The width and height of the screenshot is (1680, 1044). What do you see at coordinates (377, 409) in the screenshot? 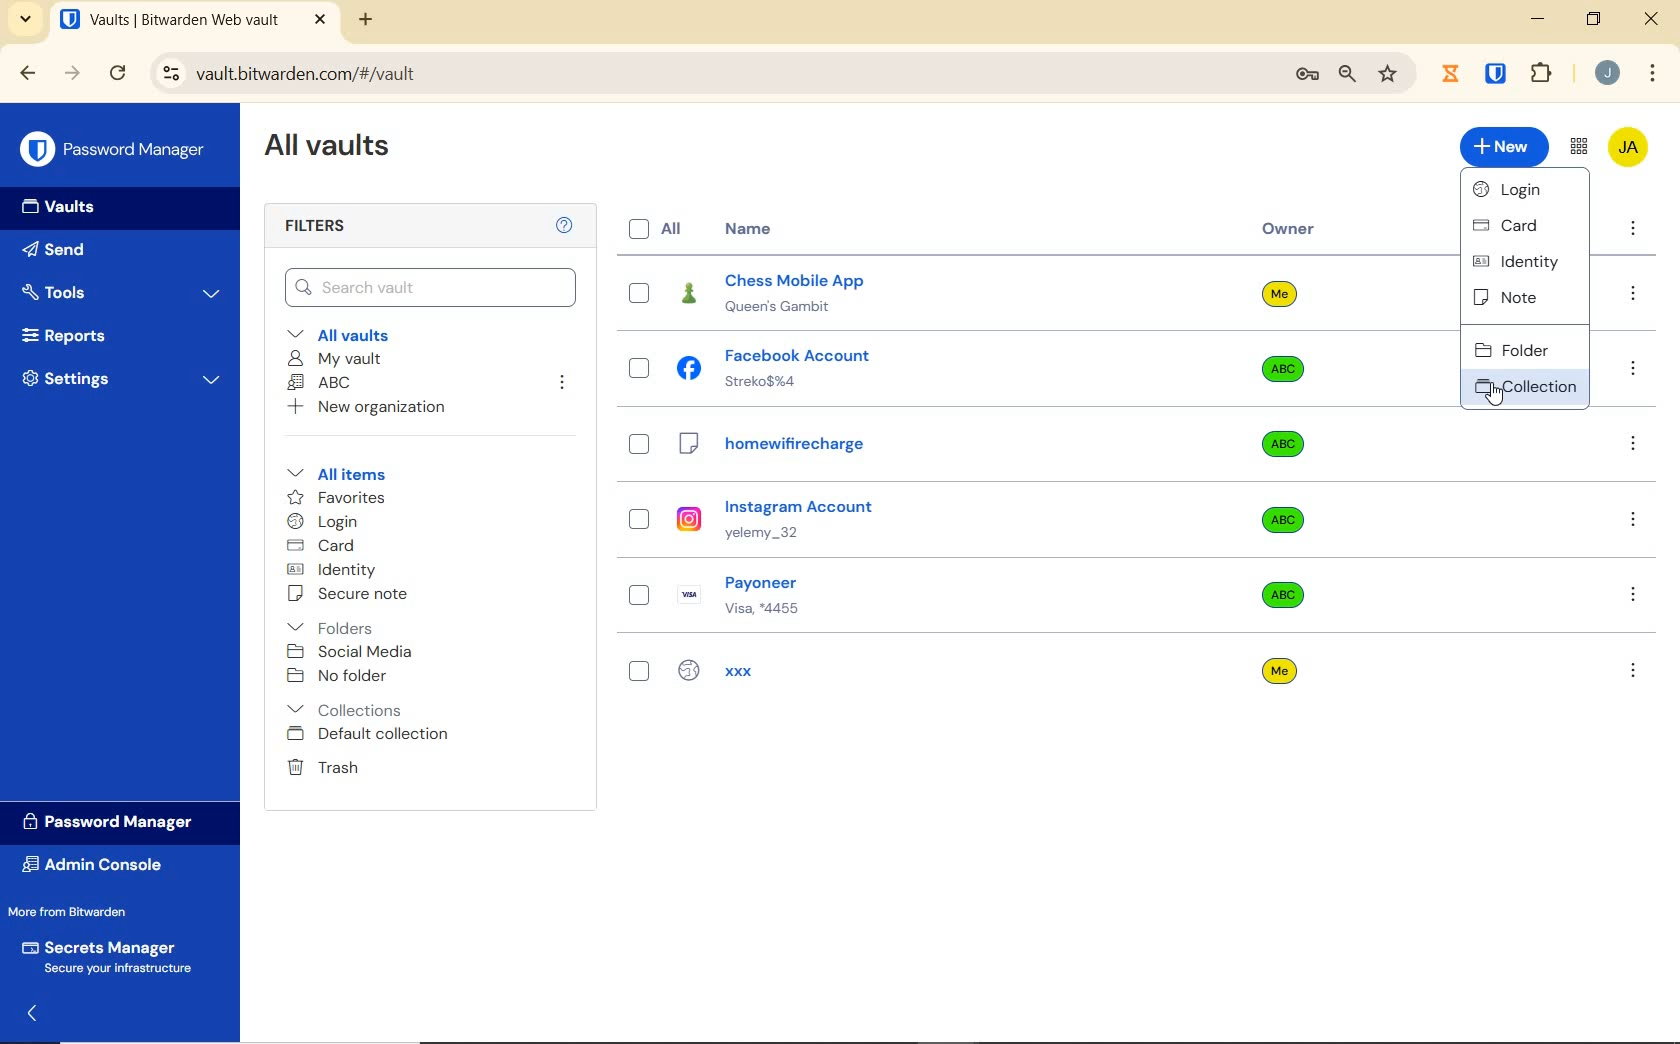
I see `New organization` at bounding box center [377, 409].